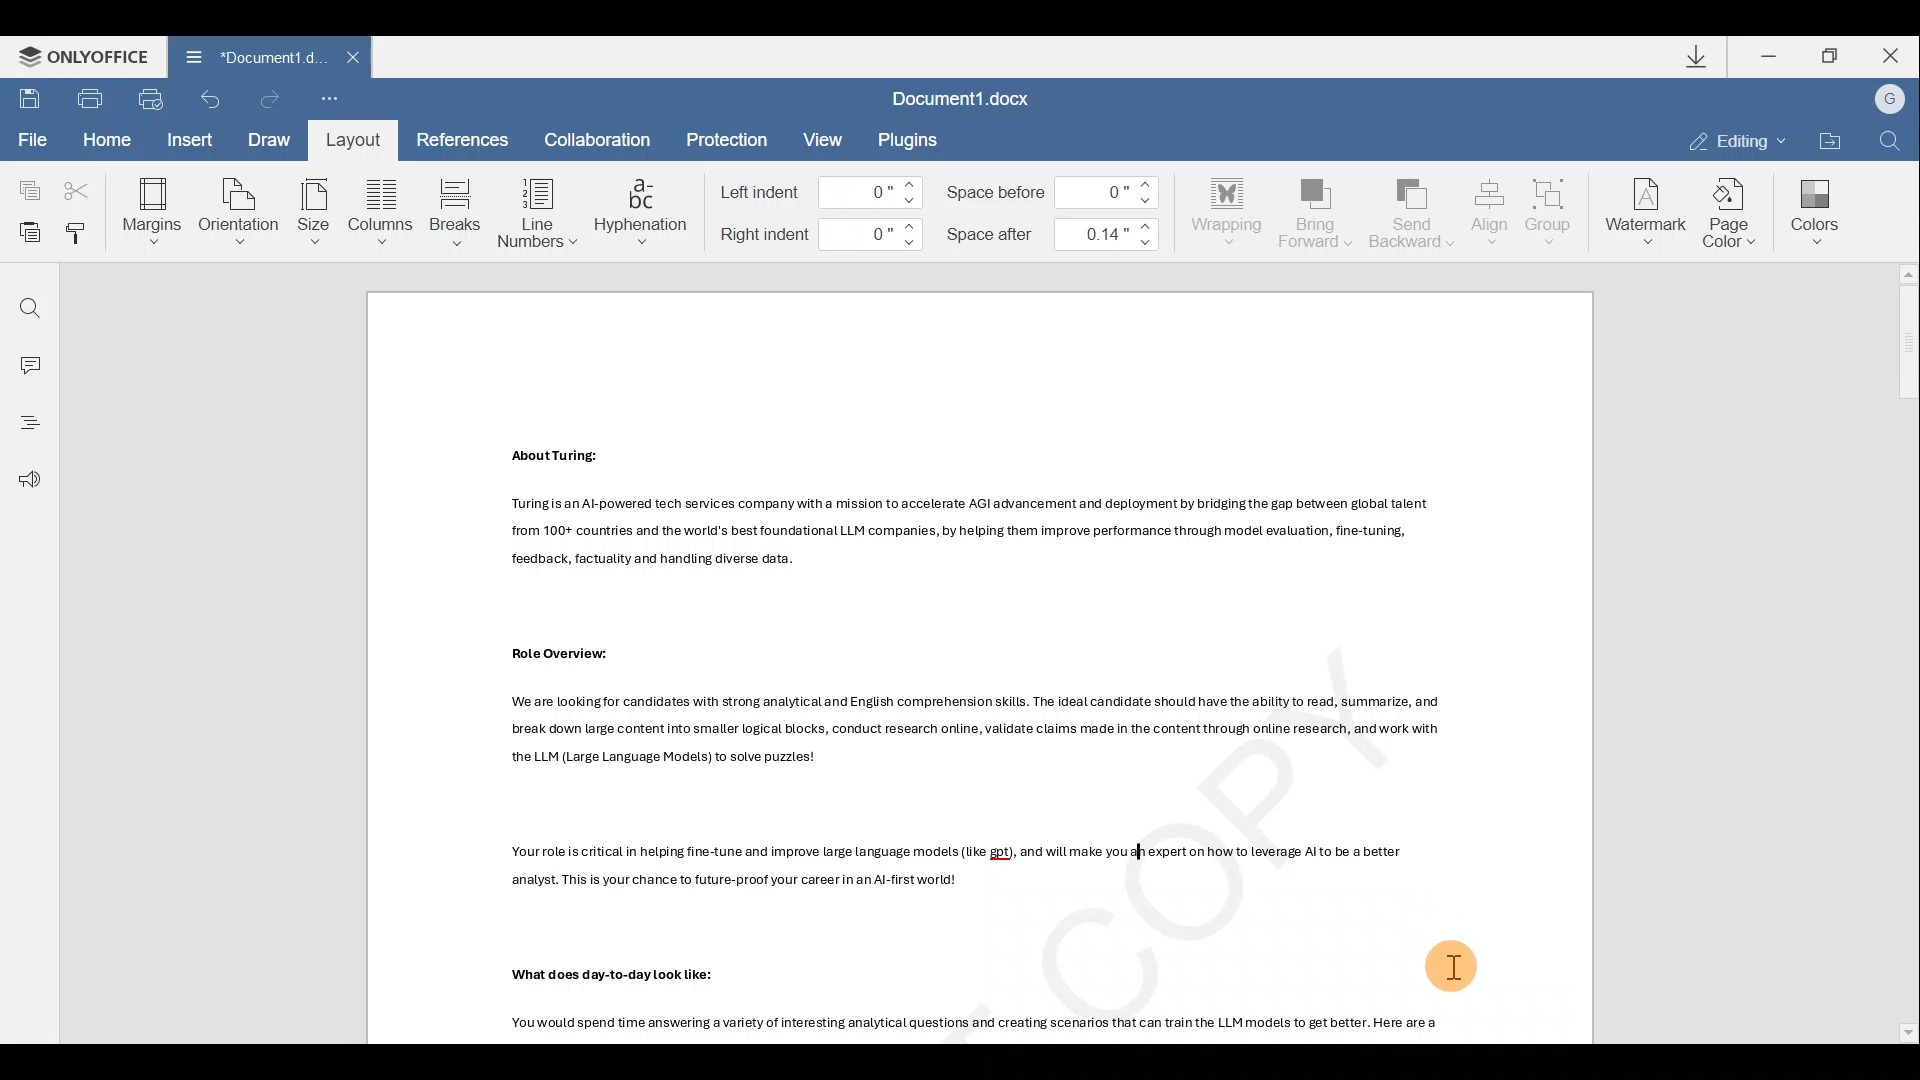 This screenshot has width=1920, height=1080. I want to click on Close, so click(358, 57).